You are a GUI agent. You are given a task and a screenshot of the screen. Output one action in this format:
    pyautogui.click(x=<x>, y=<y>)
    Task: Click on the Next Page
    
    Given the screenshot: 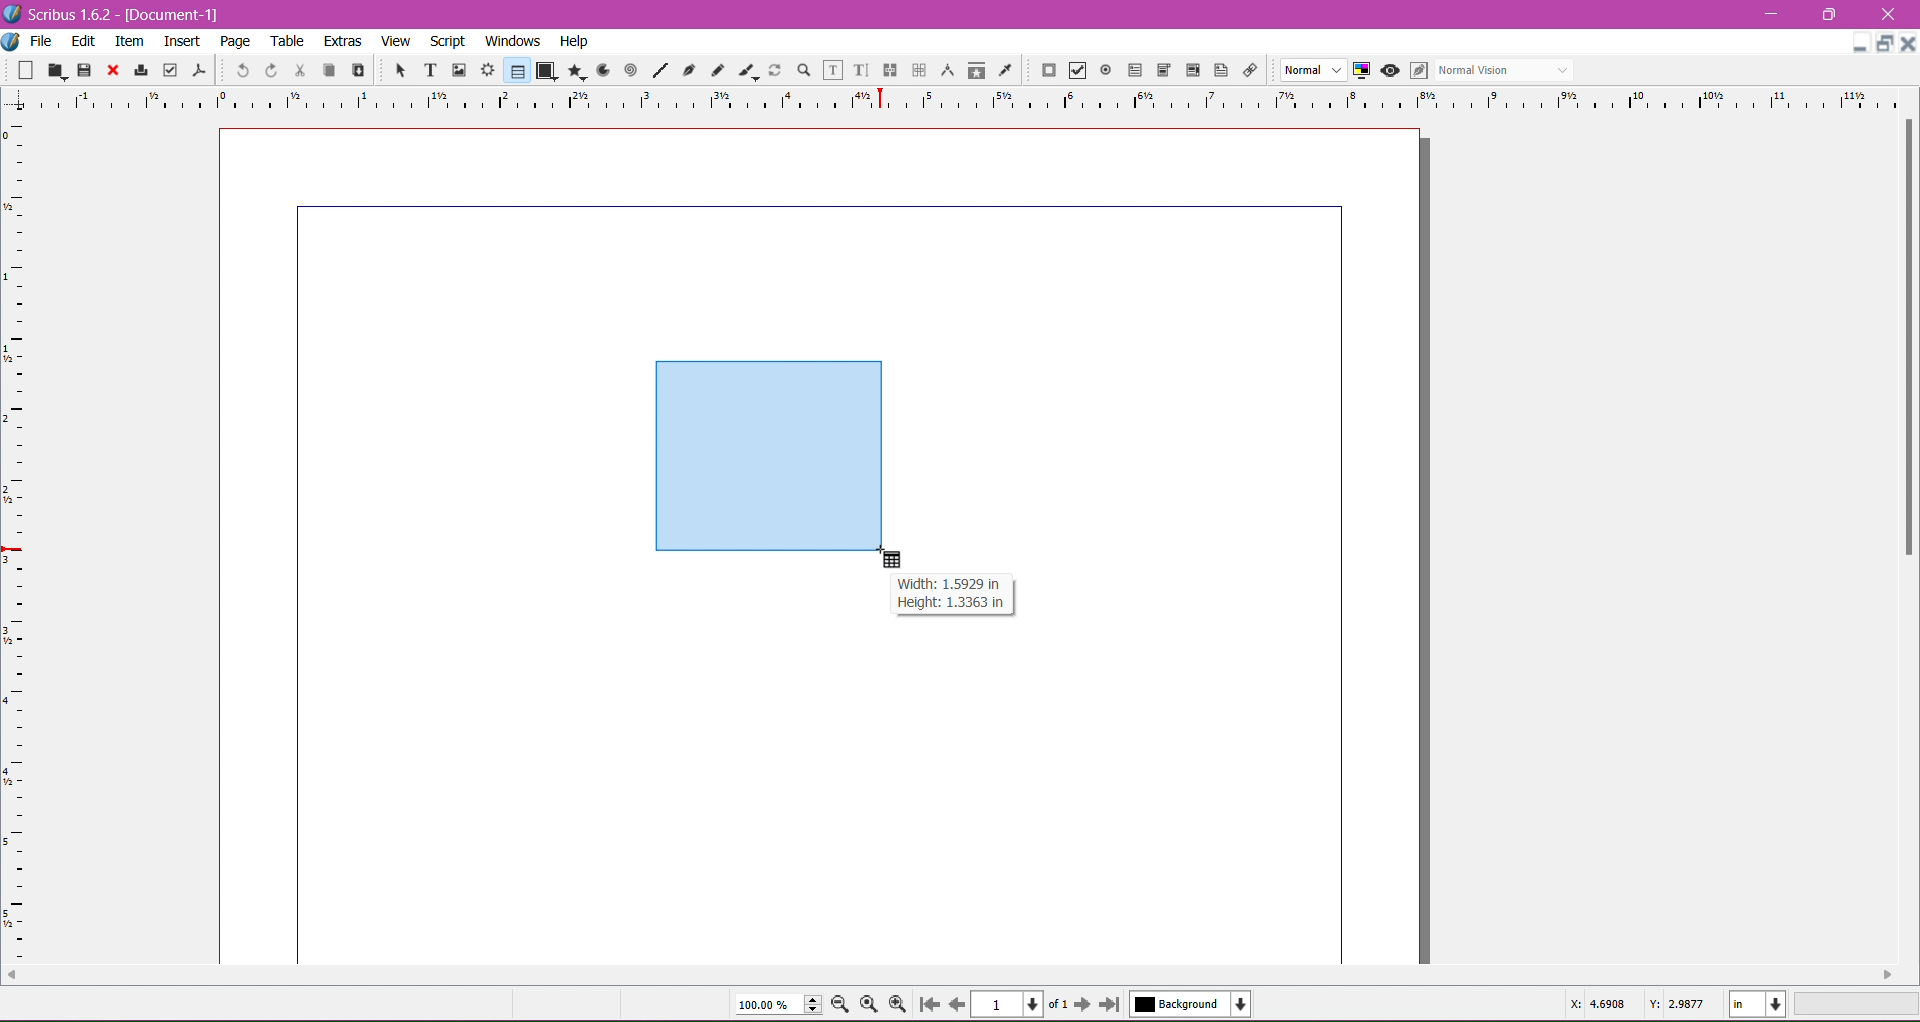 What is the action you would take?
    pyautogui.click(x=1085, y=1003)
    